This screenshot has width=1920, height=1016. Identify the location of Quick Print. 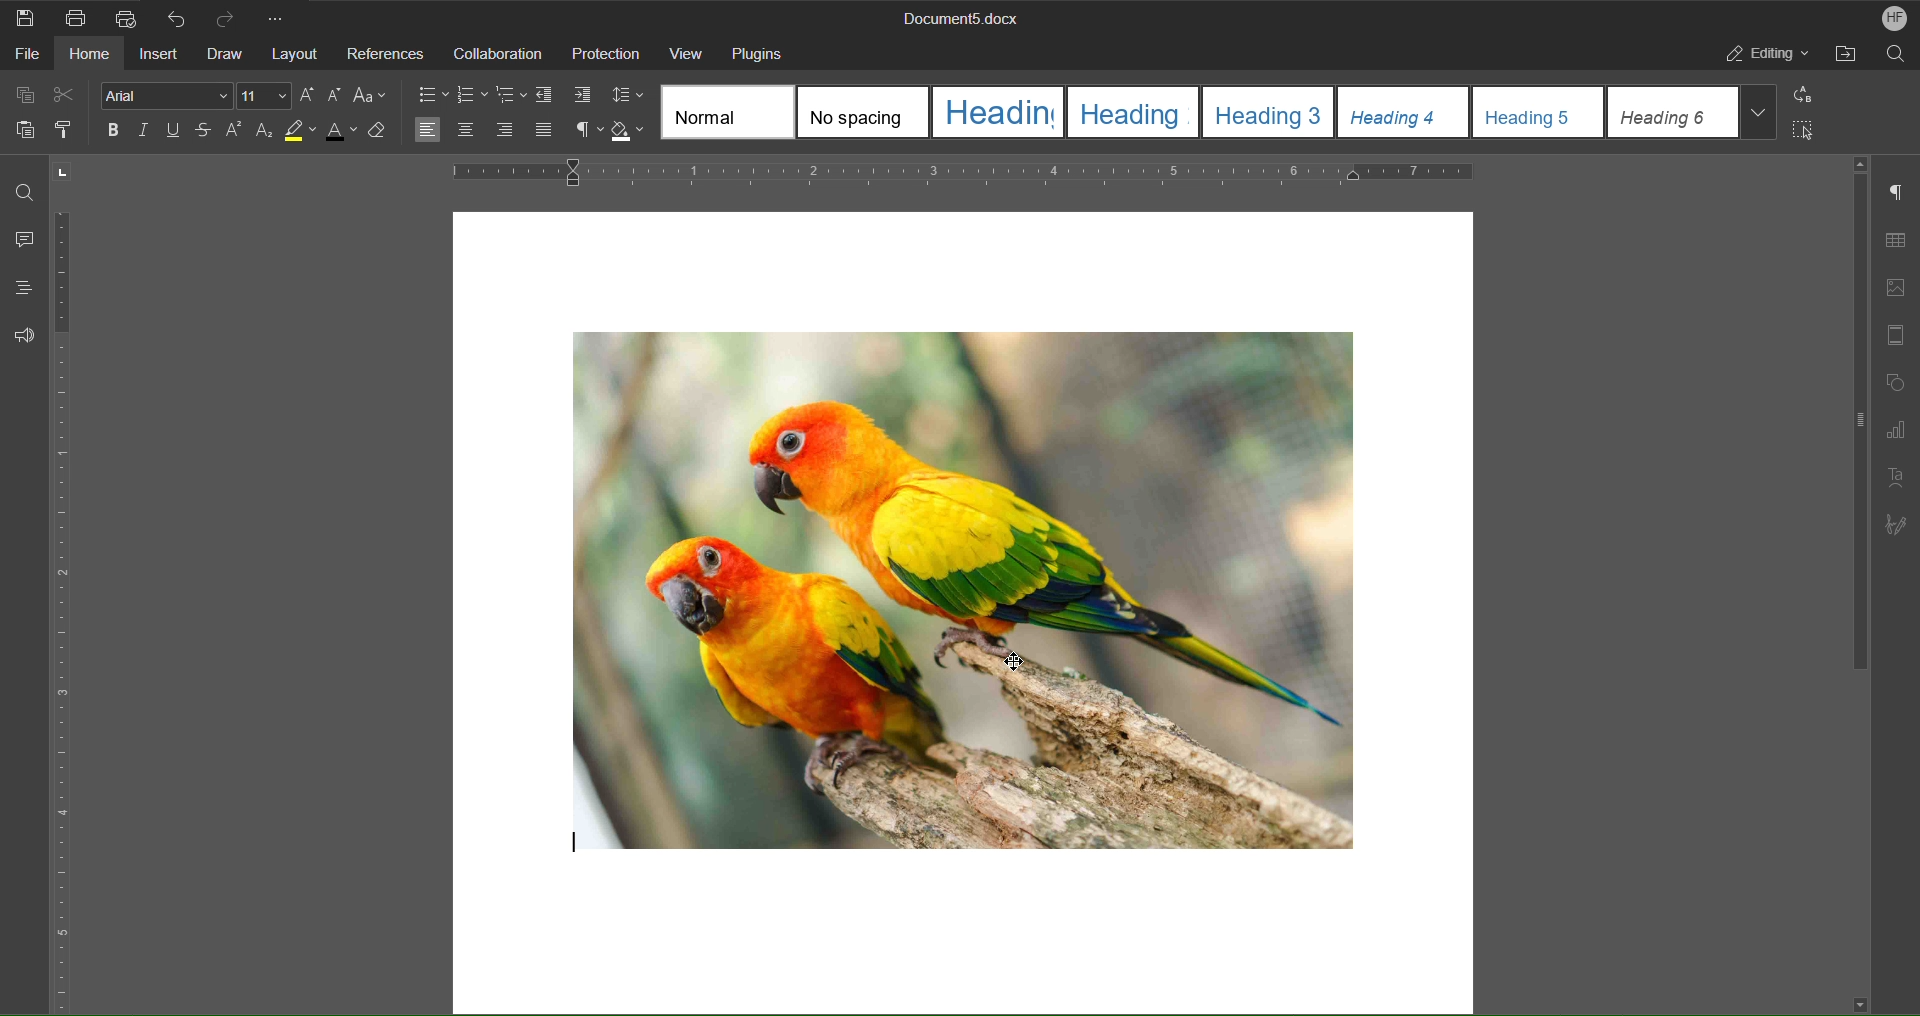
(125, 16).